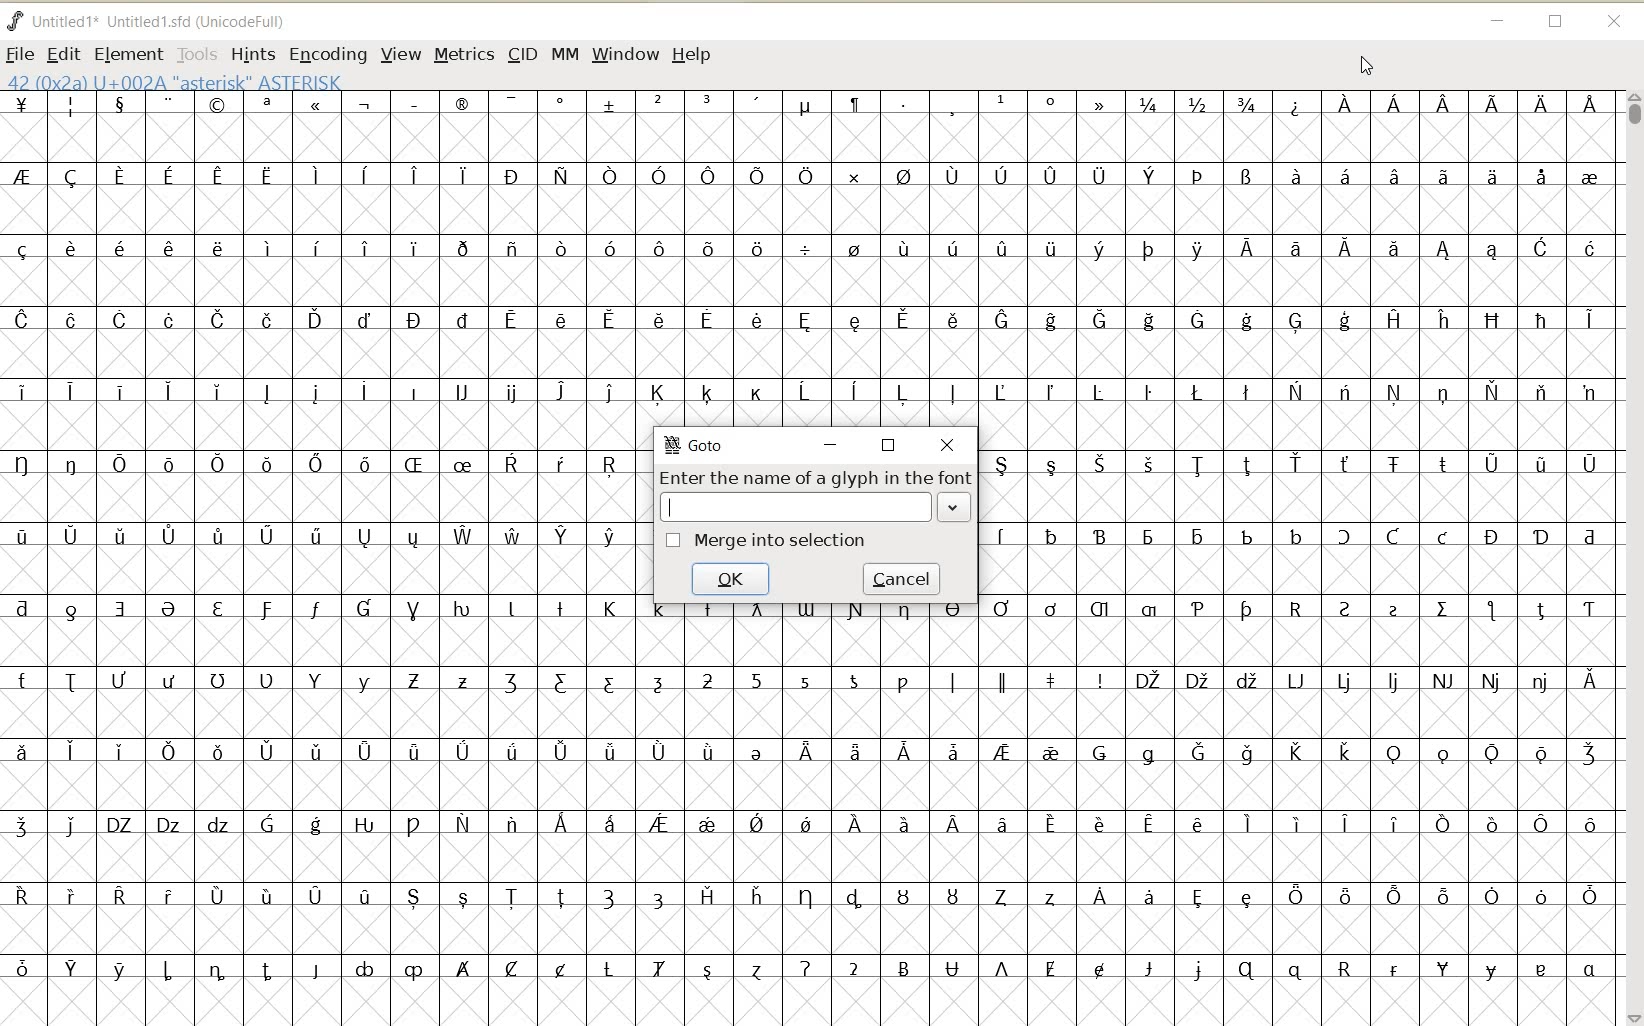 The width and height of the screenshot is (1644, 1026). I want to click on expand, so click(953, 509).